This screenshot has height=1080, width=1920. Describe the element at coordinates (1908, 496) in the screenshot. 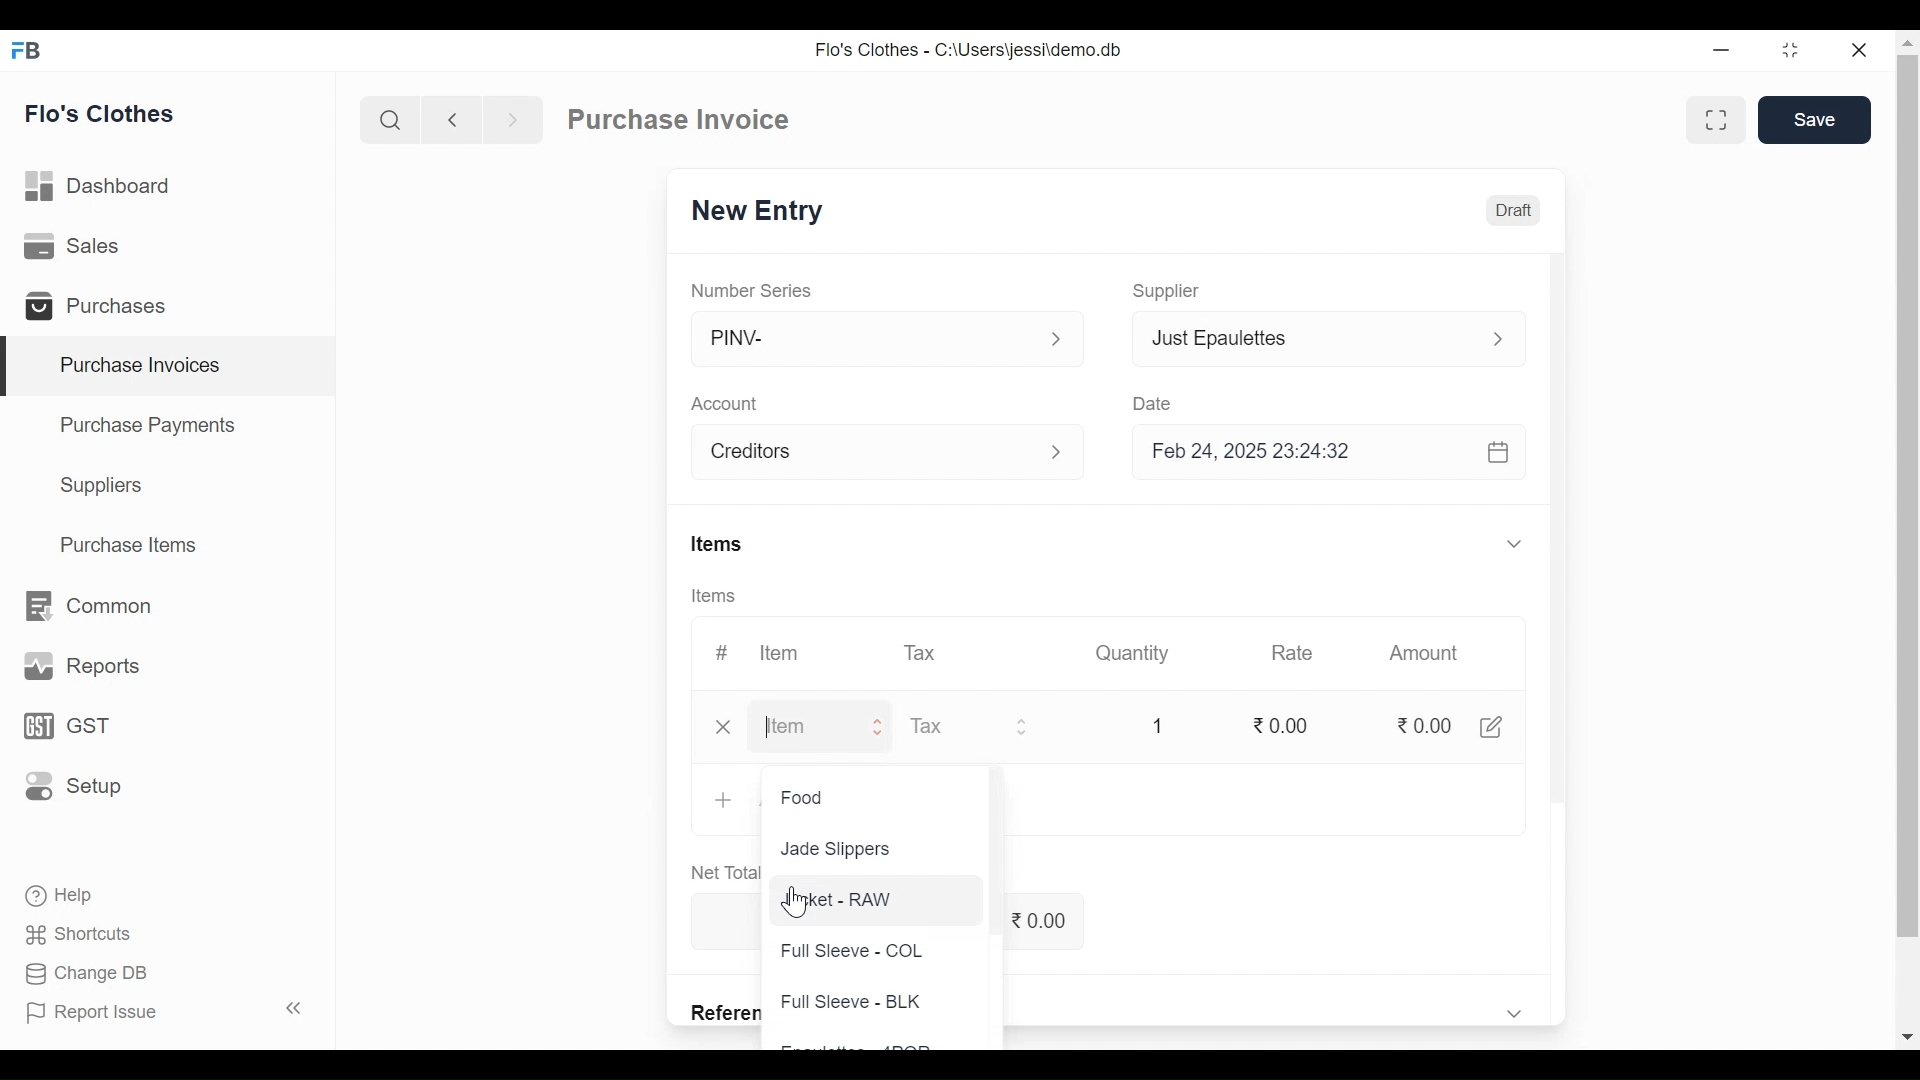

I see `Vertical Scroll bar` at that location.